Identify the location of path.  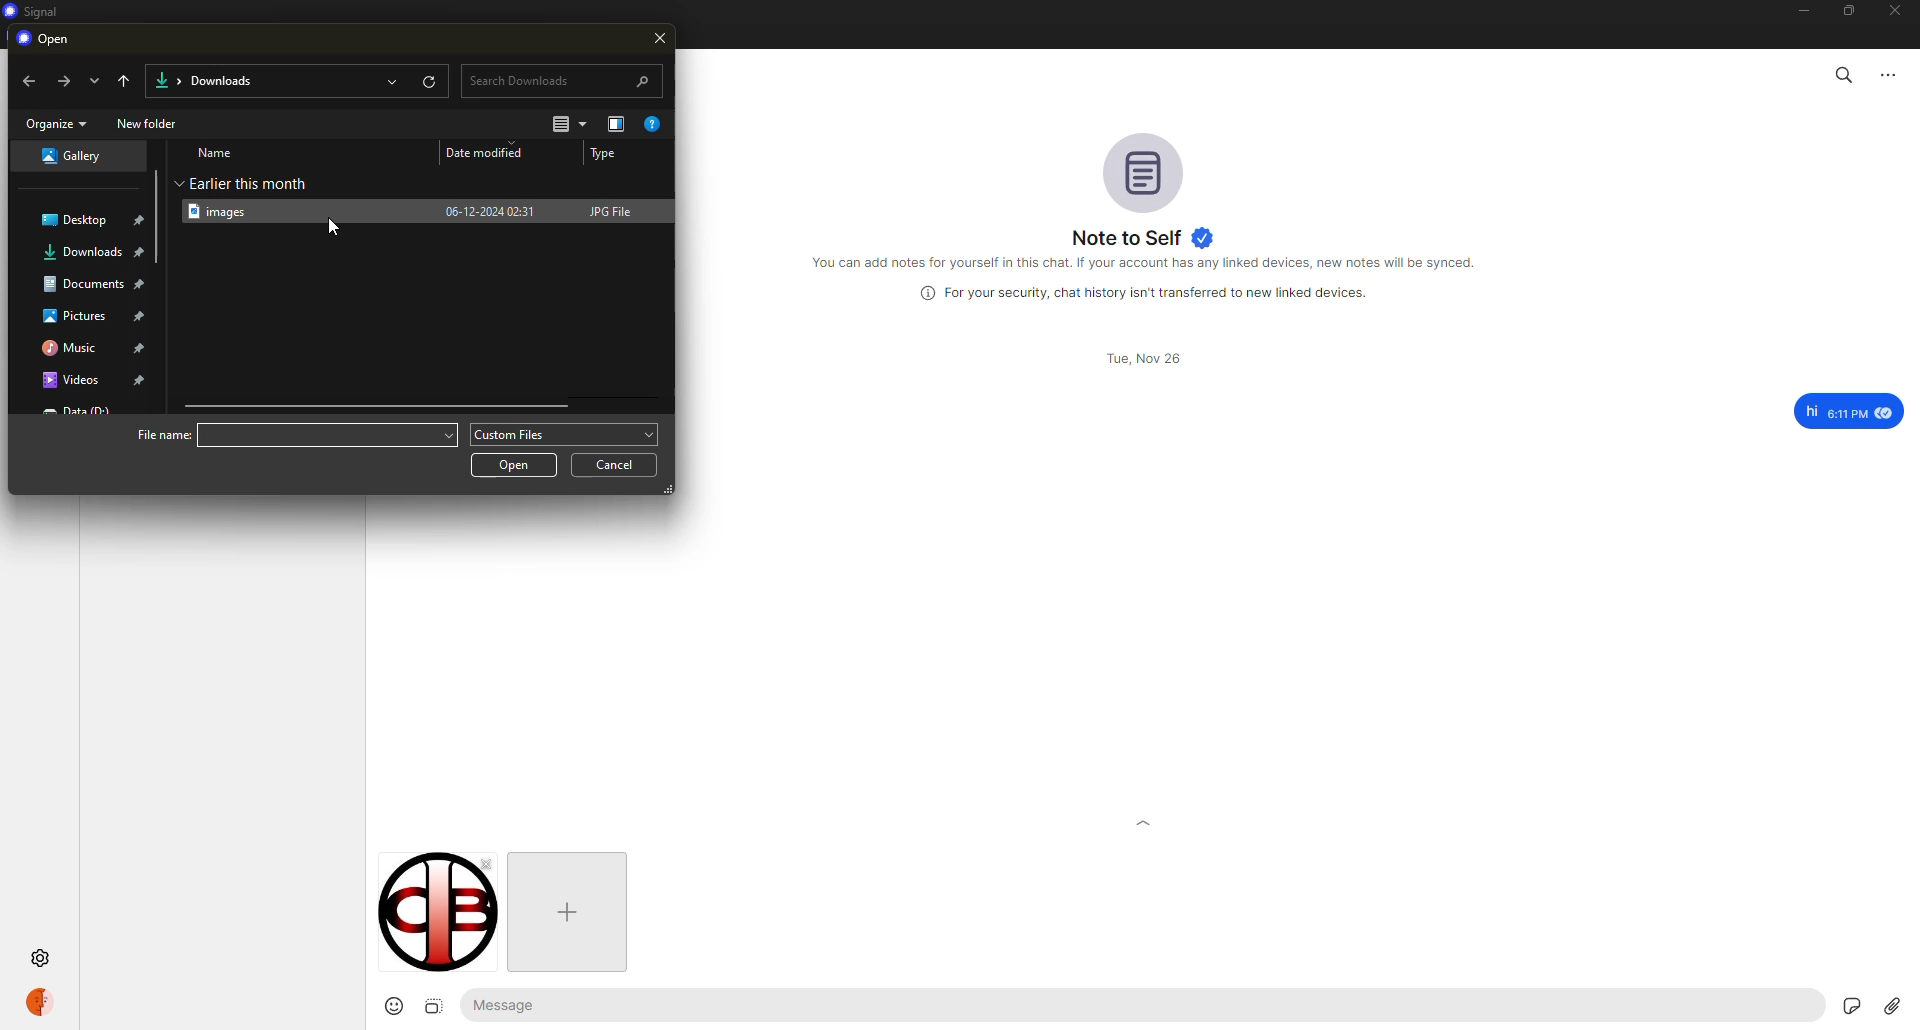
(217, 79).